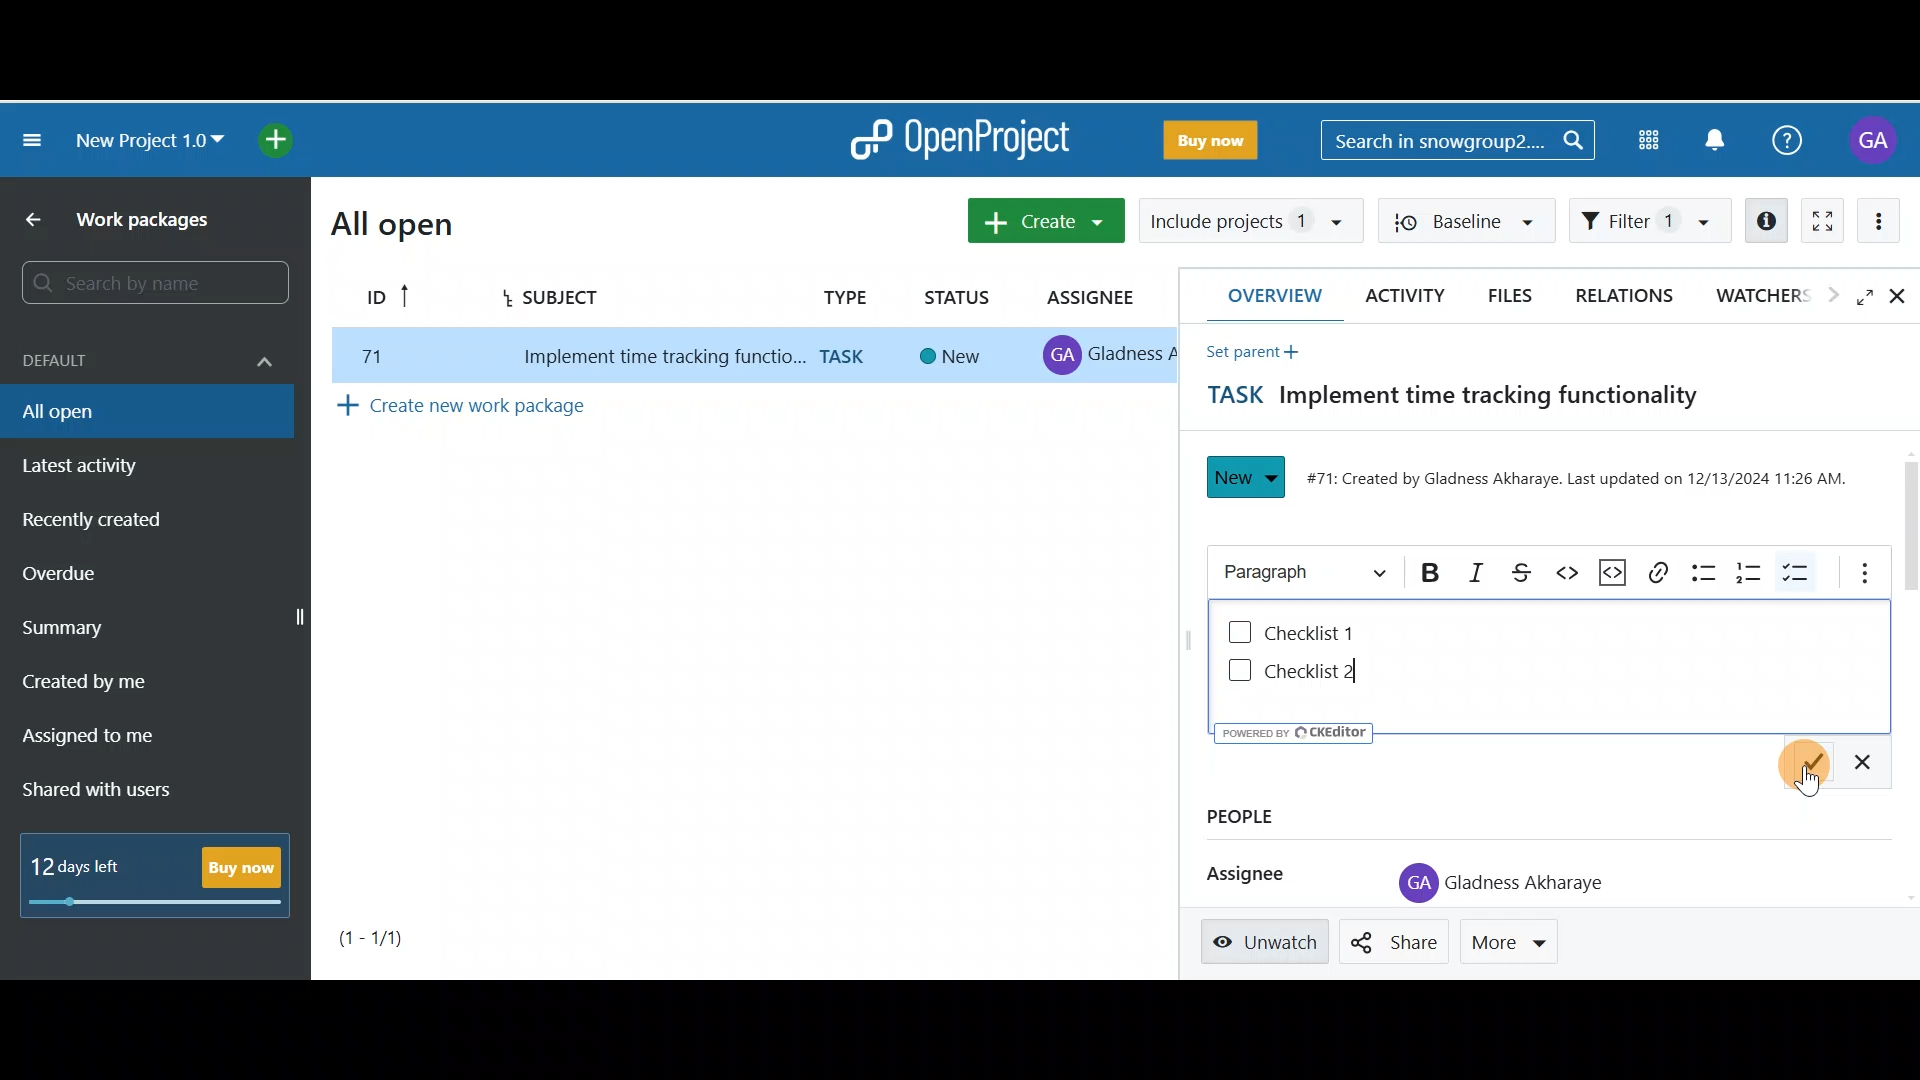  I want to click on All open, so click(124, 415).